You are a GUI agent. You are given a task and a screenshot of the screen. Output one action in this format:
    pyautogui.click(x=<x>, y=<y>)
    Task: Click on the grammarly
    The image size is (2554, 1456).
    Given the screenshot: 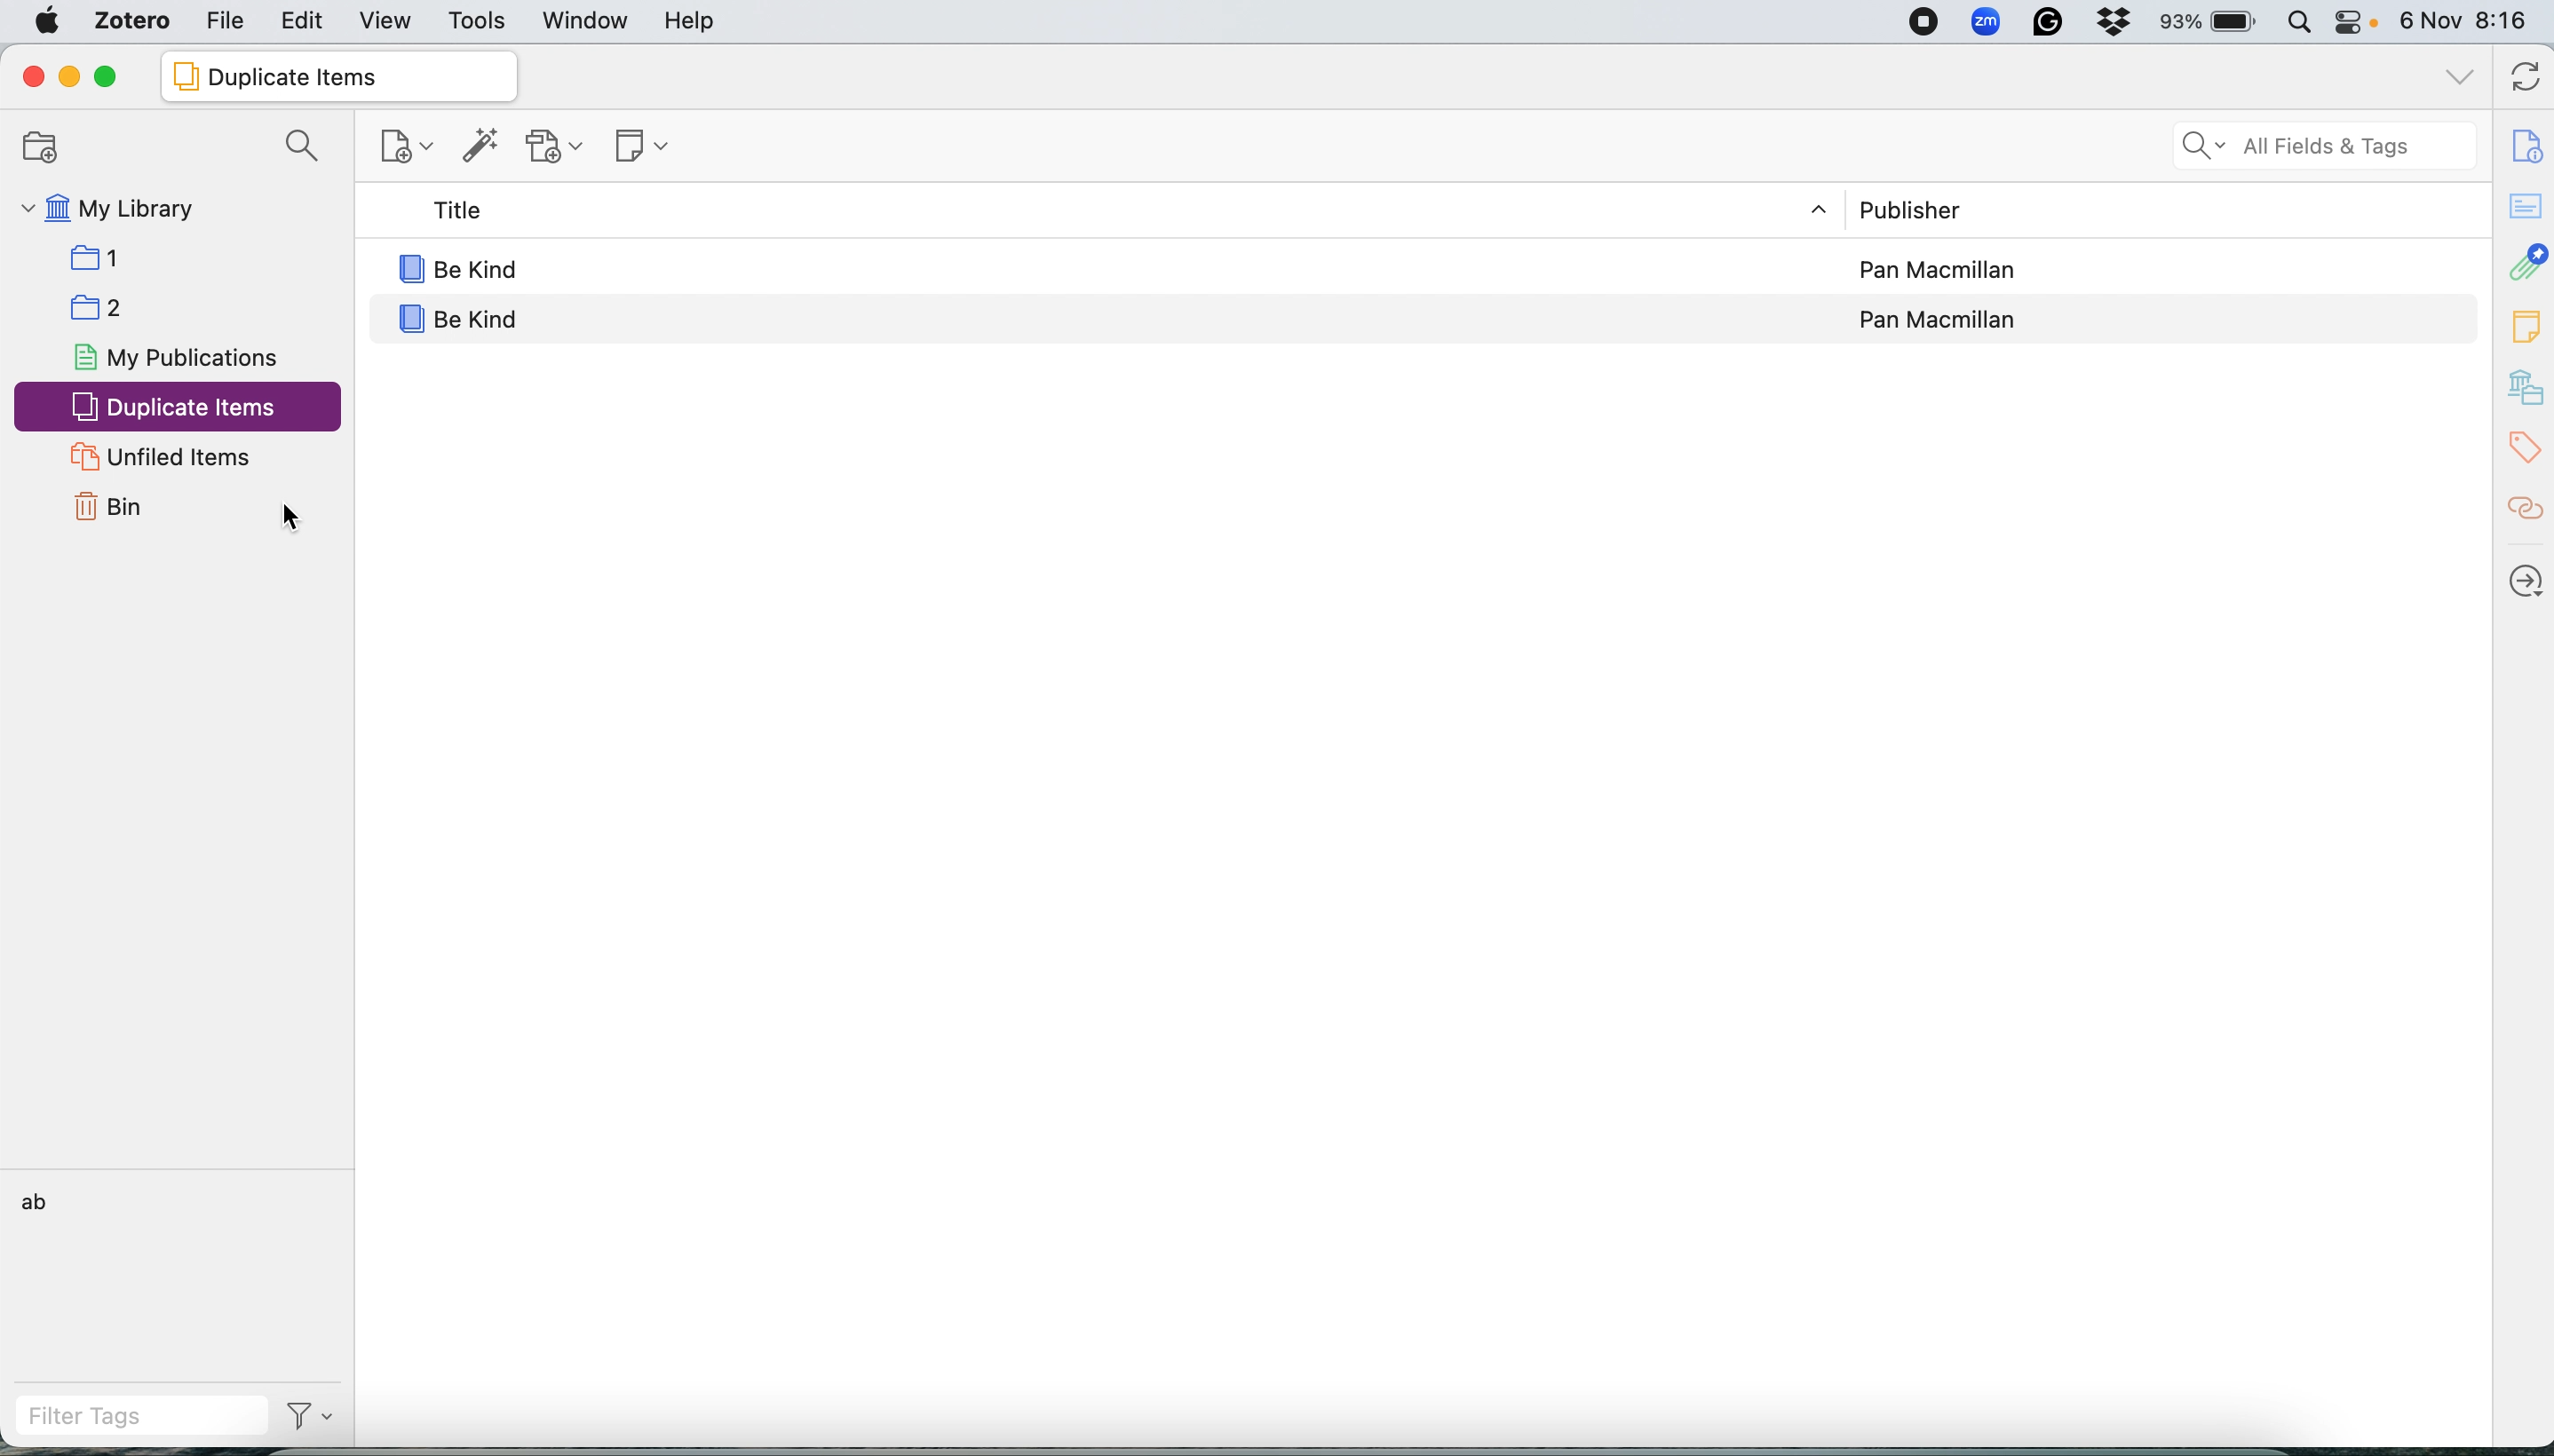 What is the action you would take?
    pyautogui.click(x=2050, y=23)
    